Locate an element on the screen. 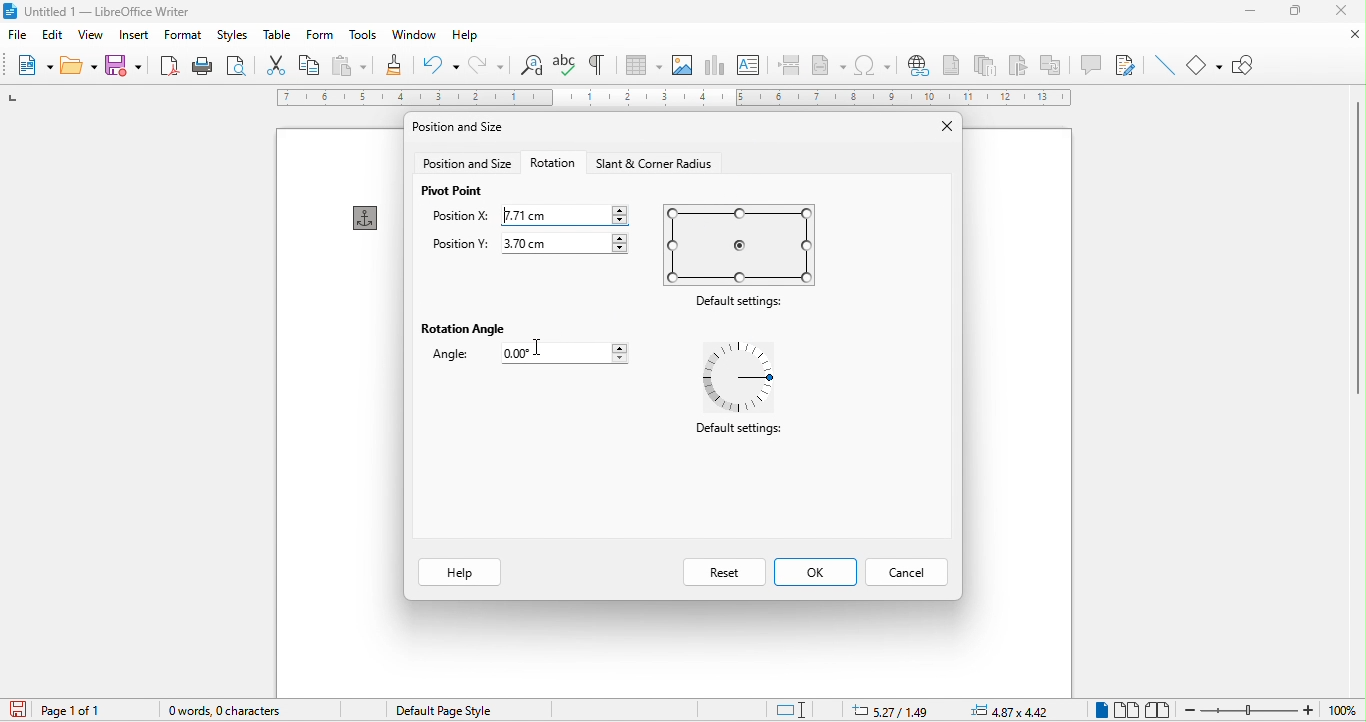  text box is located at coordinates (748, 64).